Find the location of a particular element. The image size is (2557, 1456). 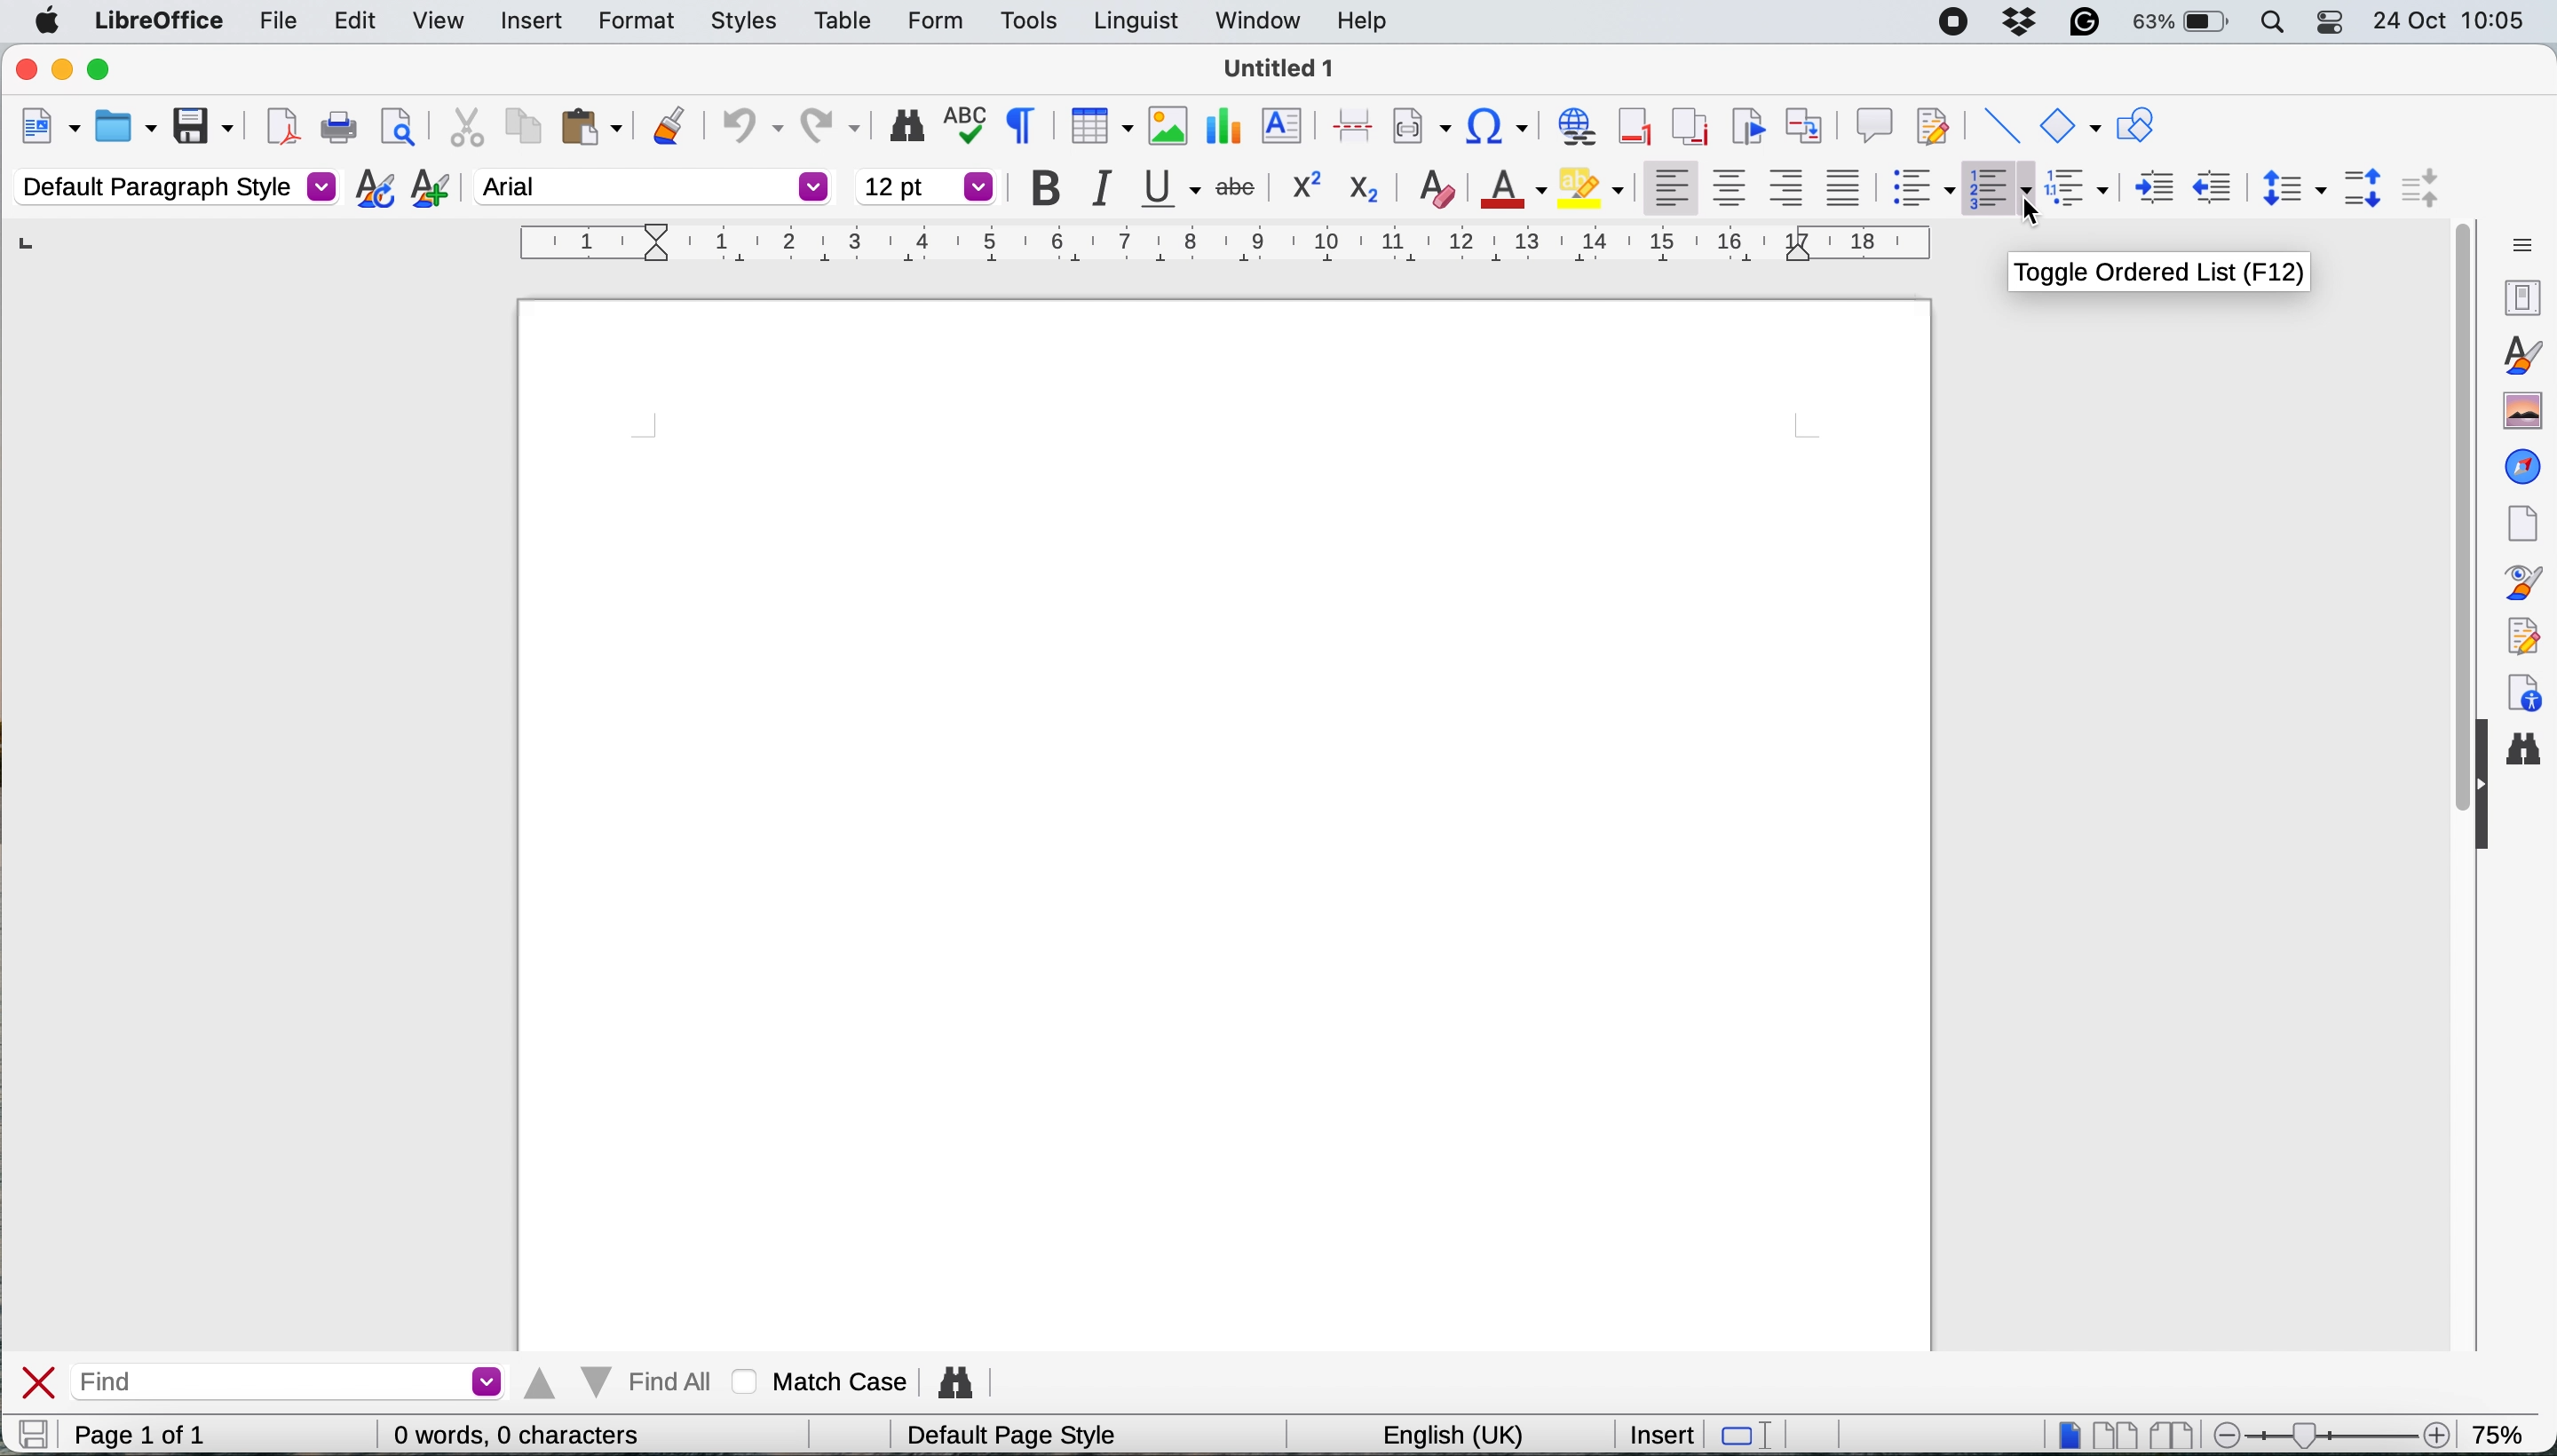

table is located at coordinates (848, 19).